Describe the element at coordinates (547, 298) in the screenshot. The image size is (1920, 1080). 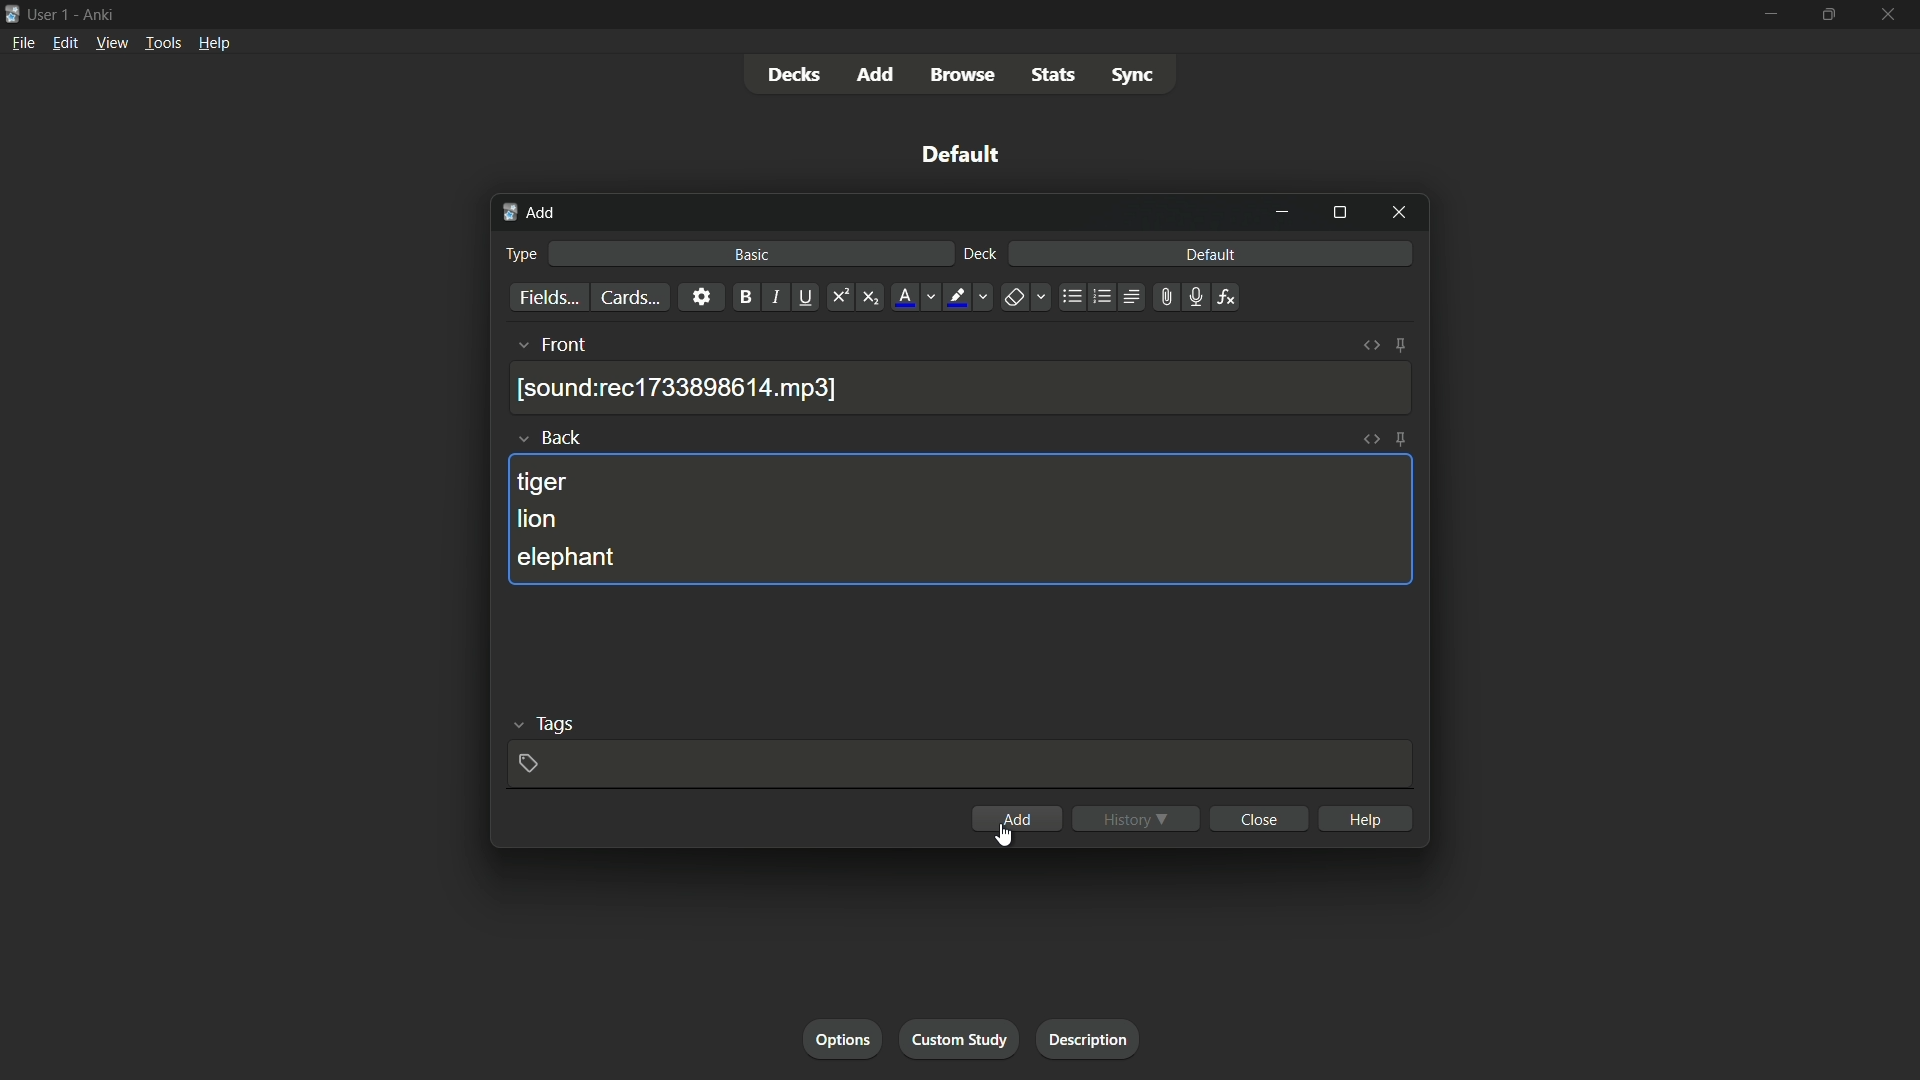
I see `fields` at that location.